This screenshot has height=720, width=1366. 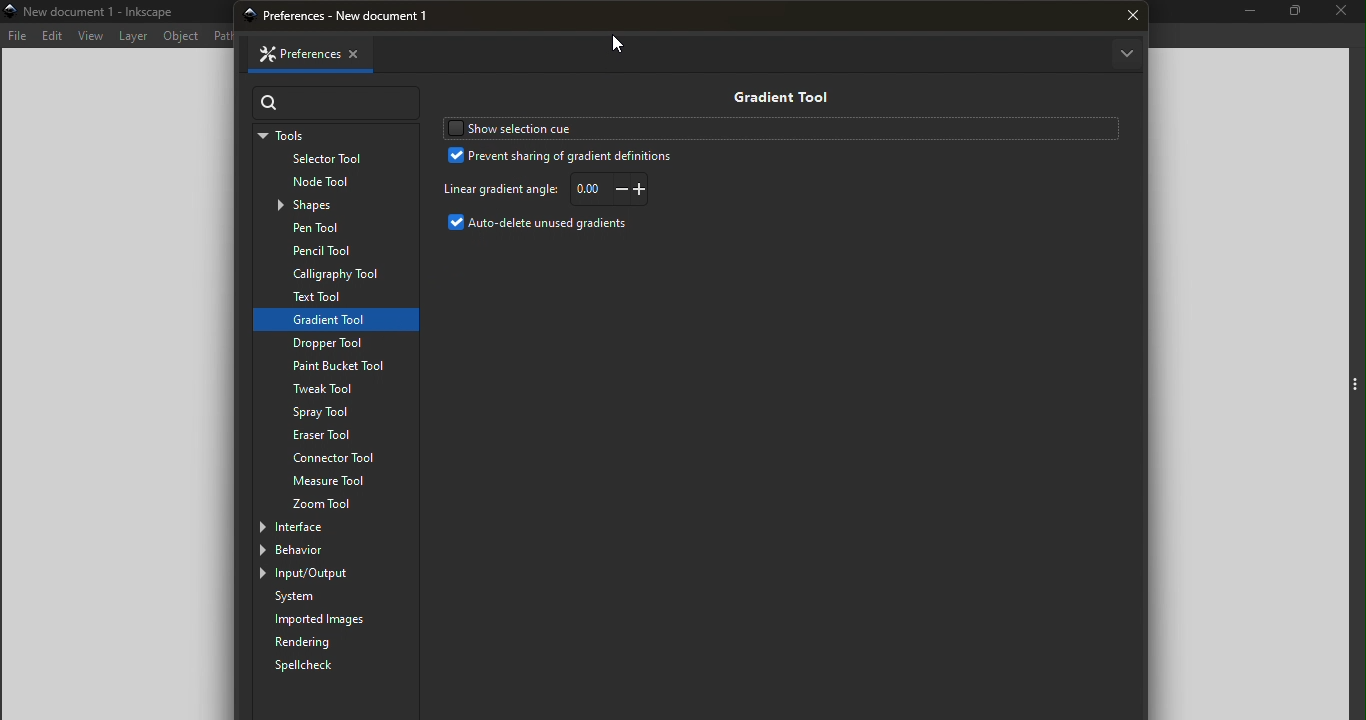 I want to click on Node, so click(x=339, y=183).